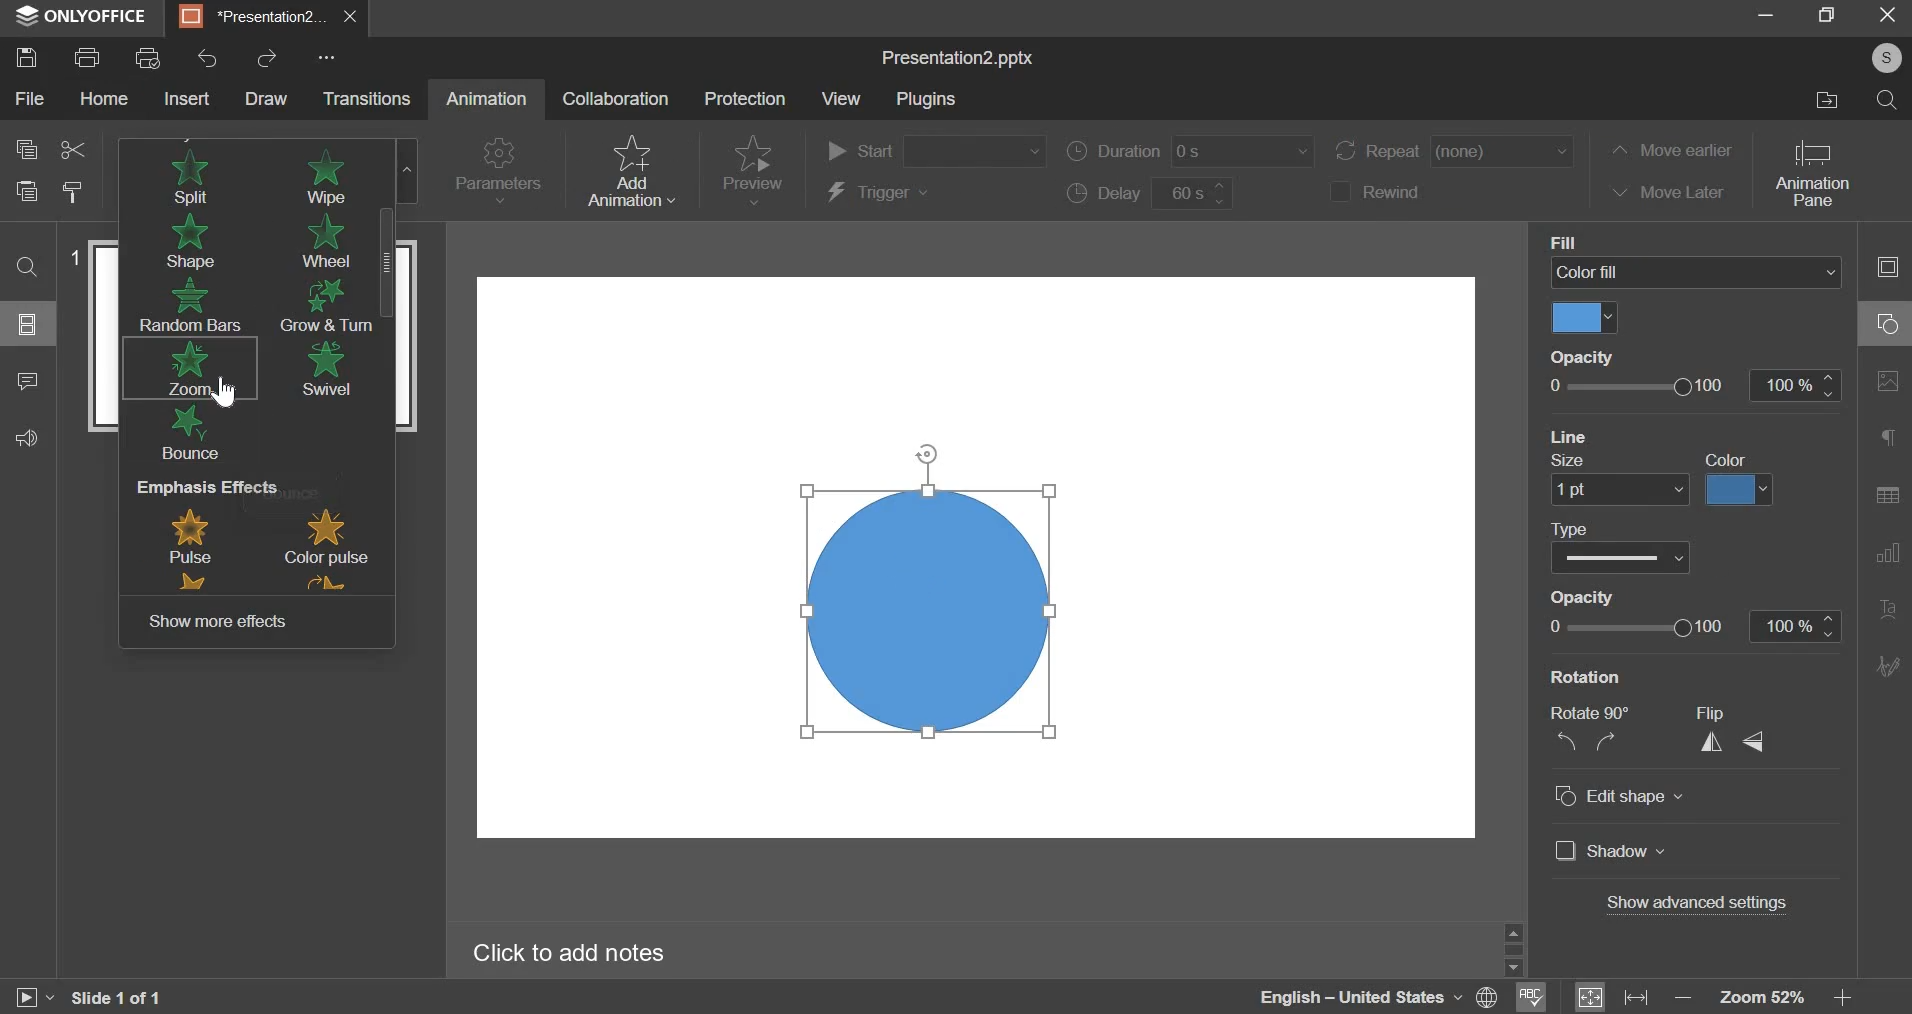 The width and height of the screenshot is (1912, 1014). What do you see at coordinates (1760, 998) in the screenshot?
I see `zoom` at bounding box center [1760, 998].